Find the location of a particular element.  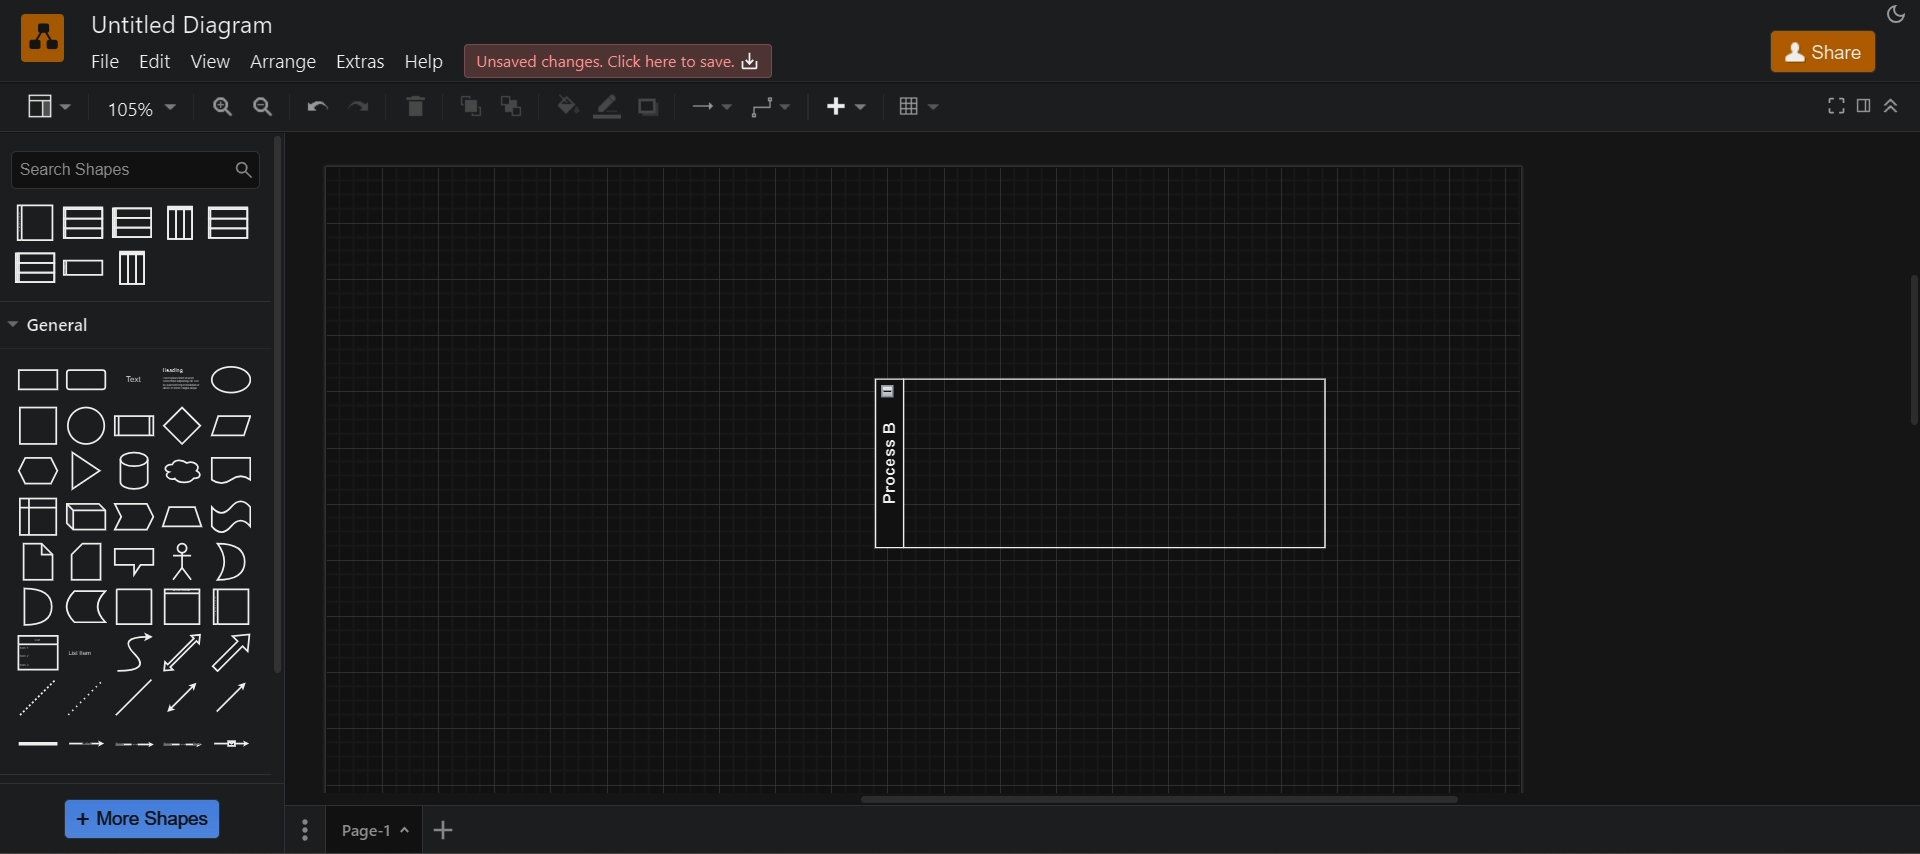

or is located at coordinates (230, 561).